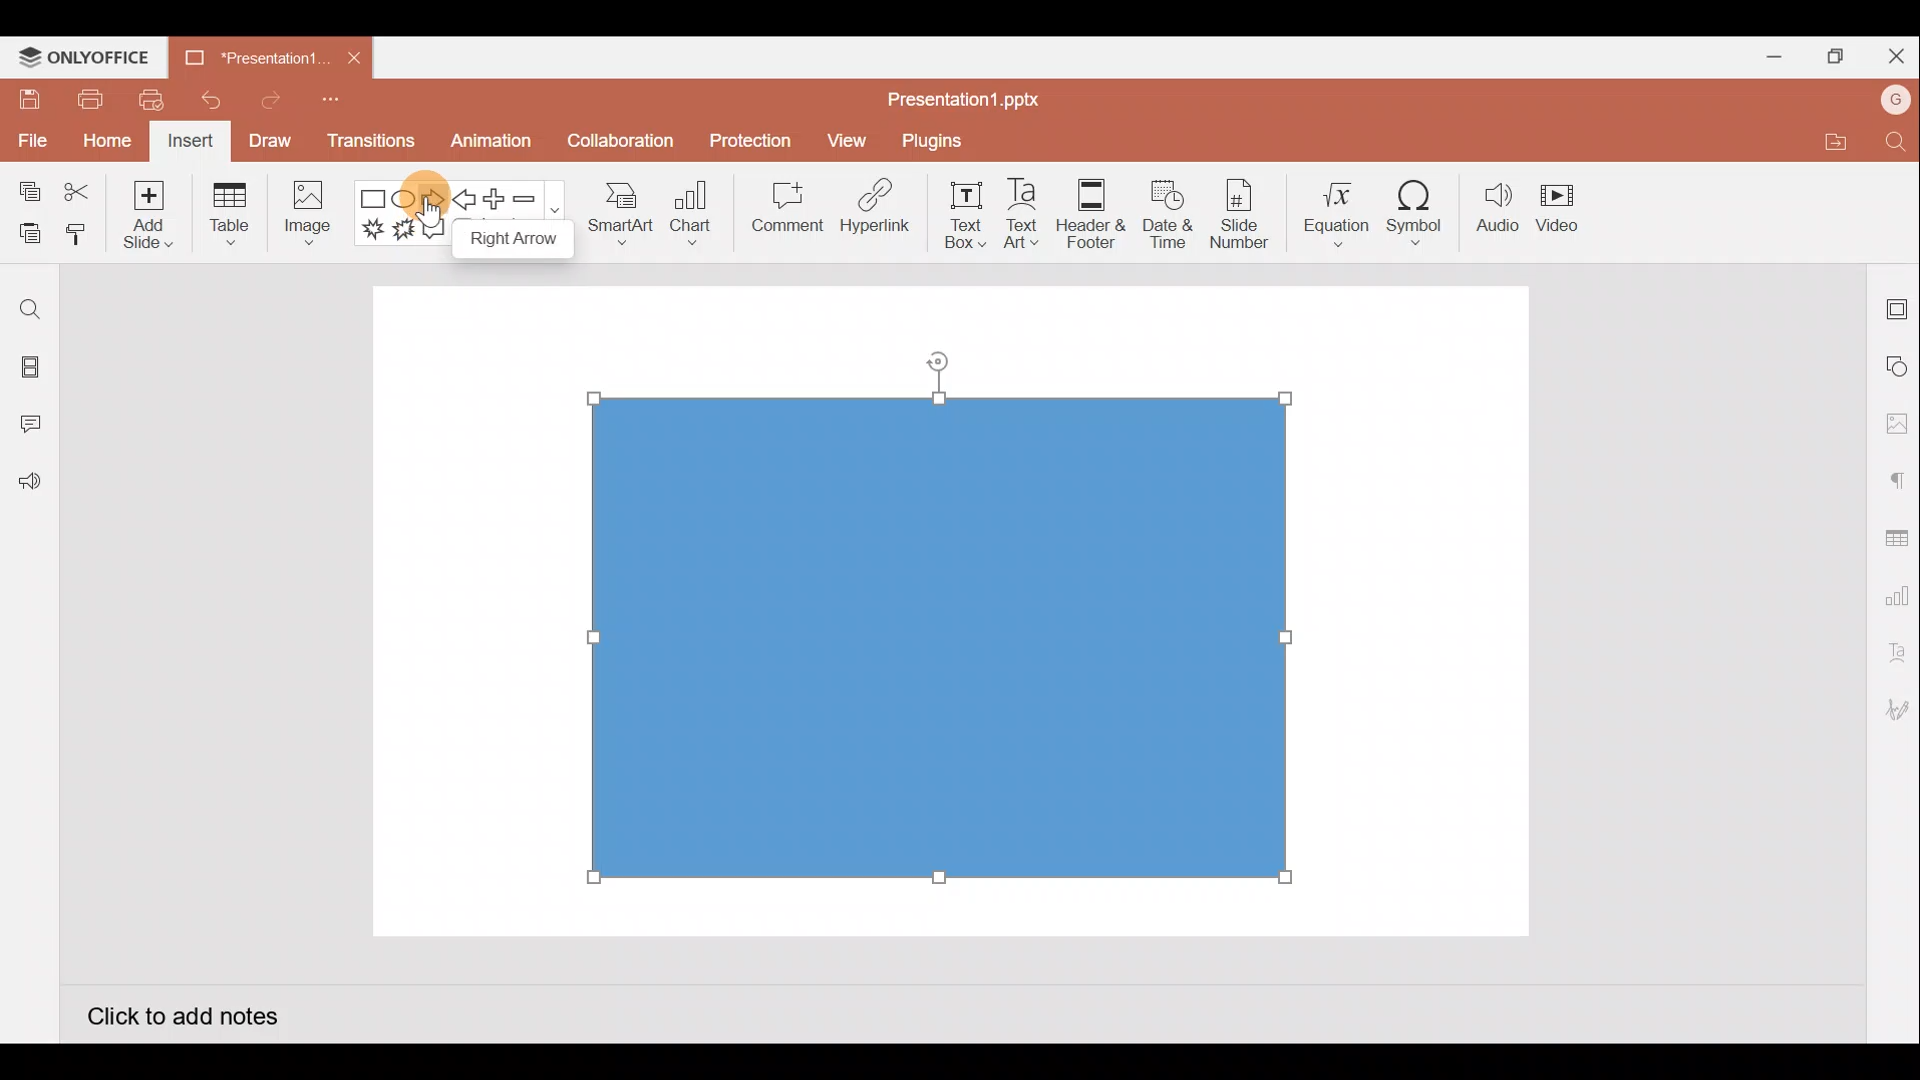 The height and width of the screenshot is (1080, 1920). Describe the element at coordinates (745, 141) in the screenshot. I see `Protection` at that location.